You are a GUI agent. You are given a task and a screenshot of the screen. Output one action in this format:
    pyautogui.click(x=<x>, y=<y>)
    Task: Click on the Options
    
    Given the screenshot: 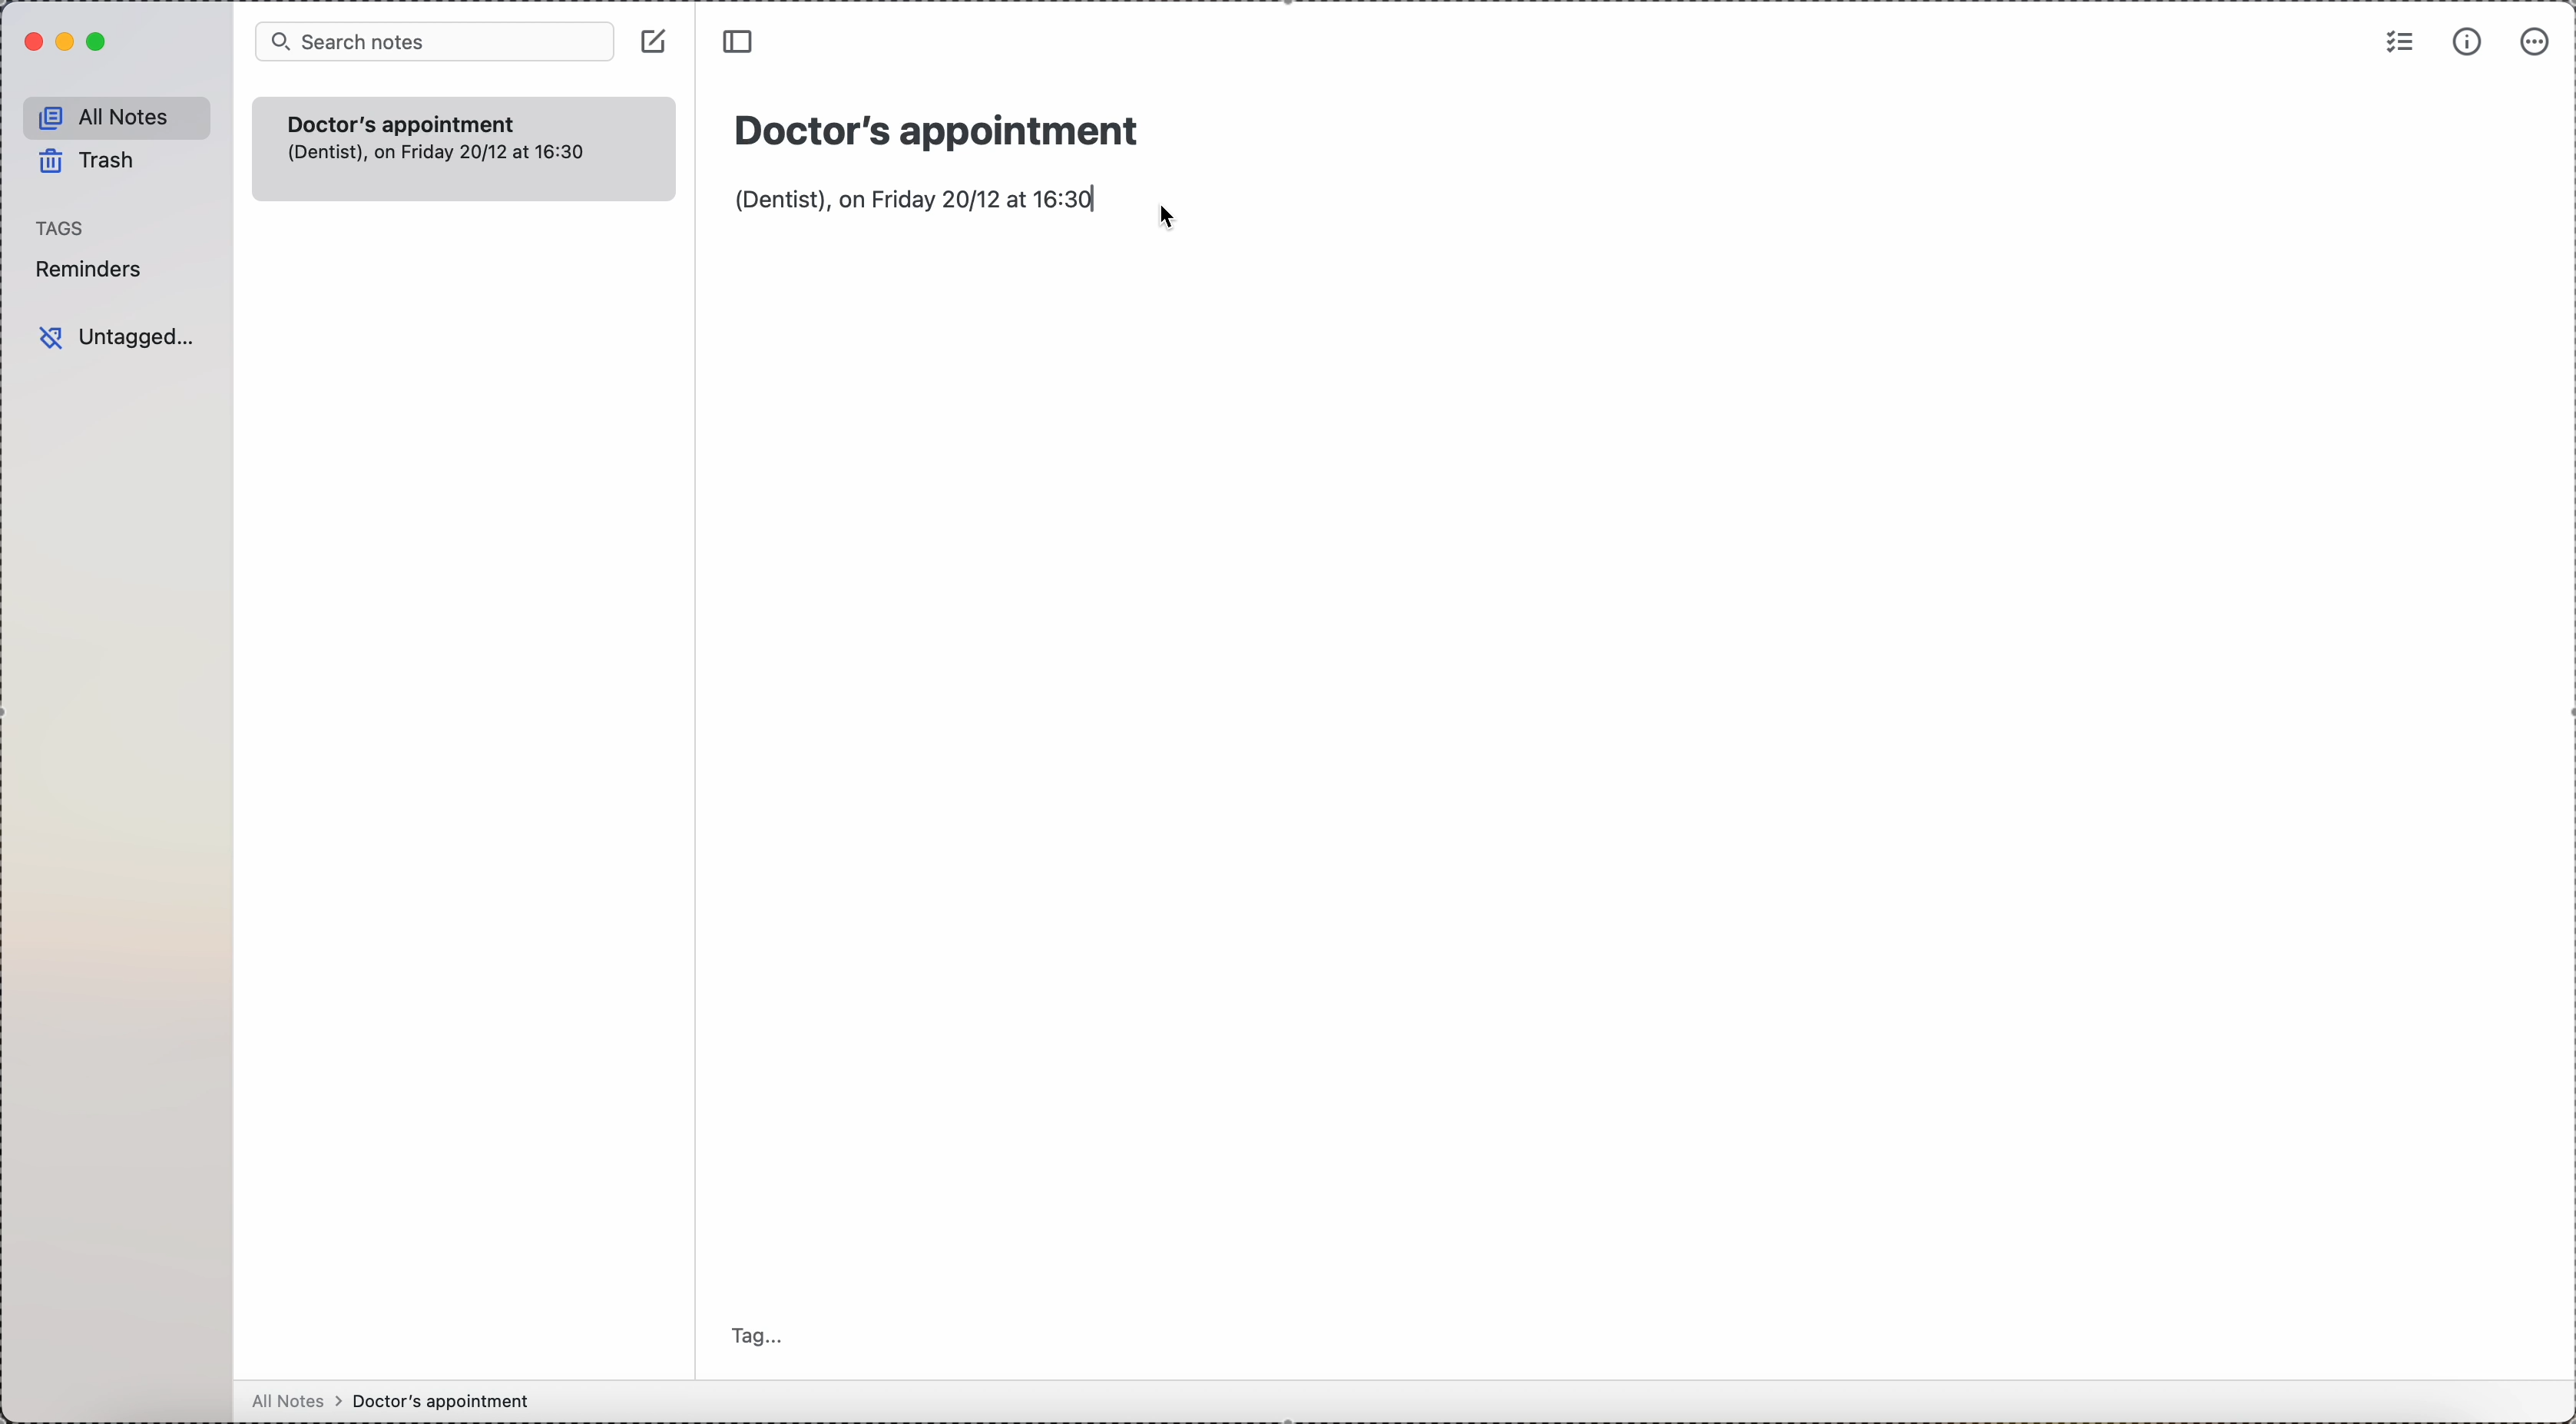 What is the action you would take?
    pyautogui.click(x=2539, y=41)
    